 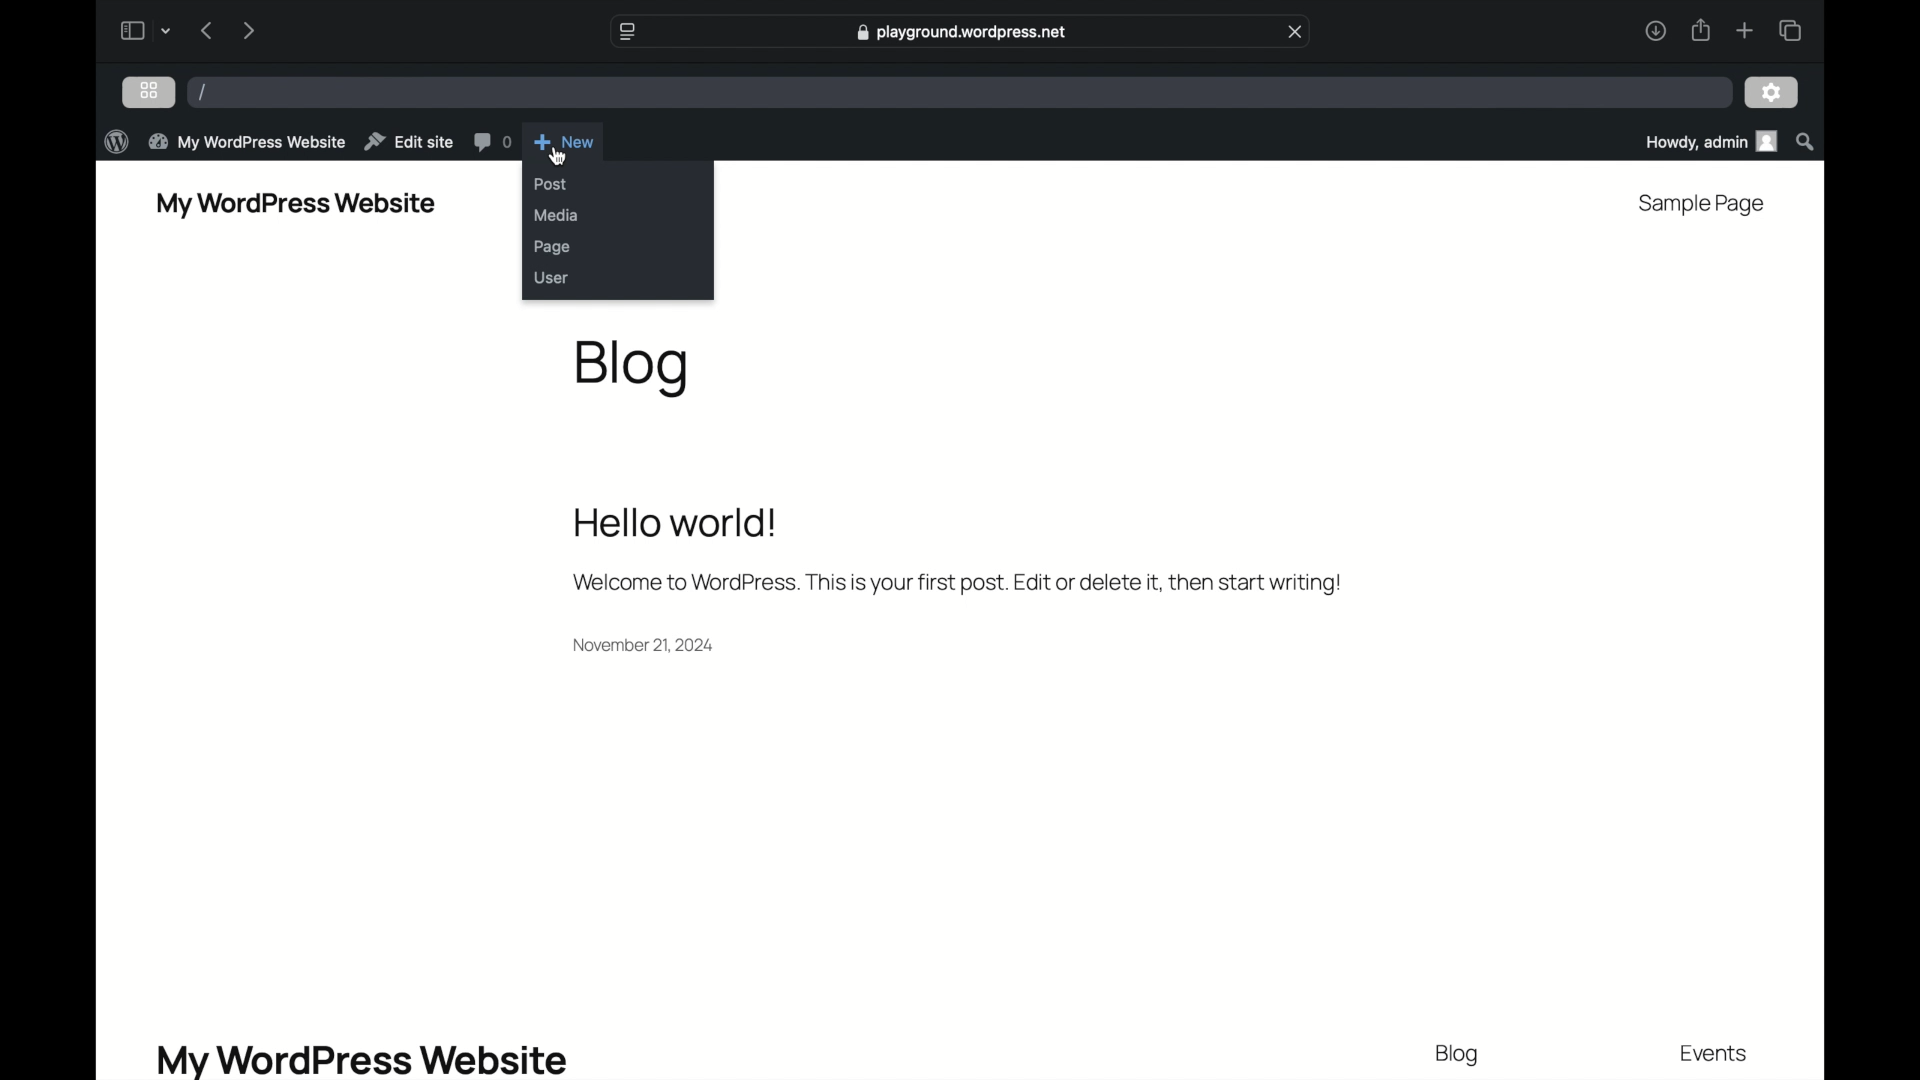 What do you see at coordinates (550, 185) in the screenshot?
I see `post` at bounding box center [550, 185].